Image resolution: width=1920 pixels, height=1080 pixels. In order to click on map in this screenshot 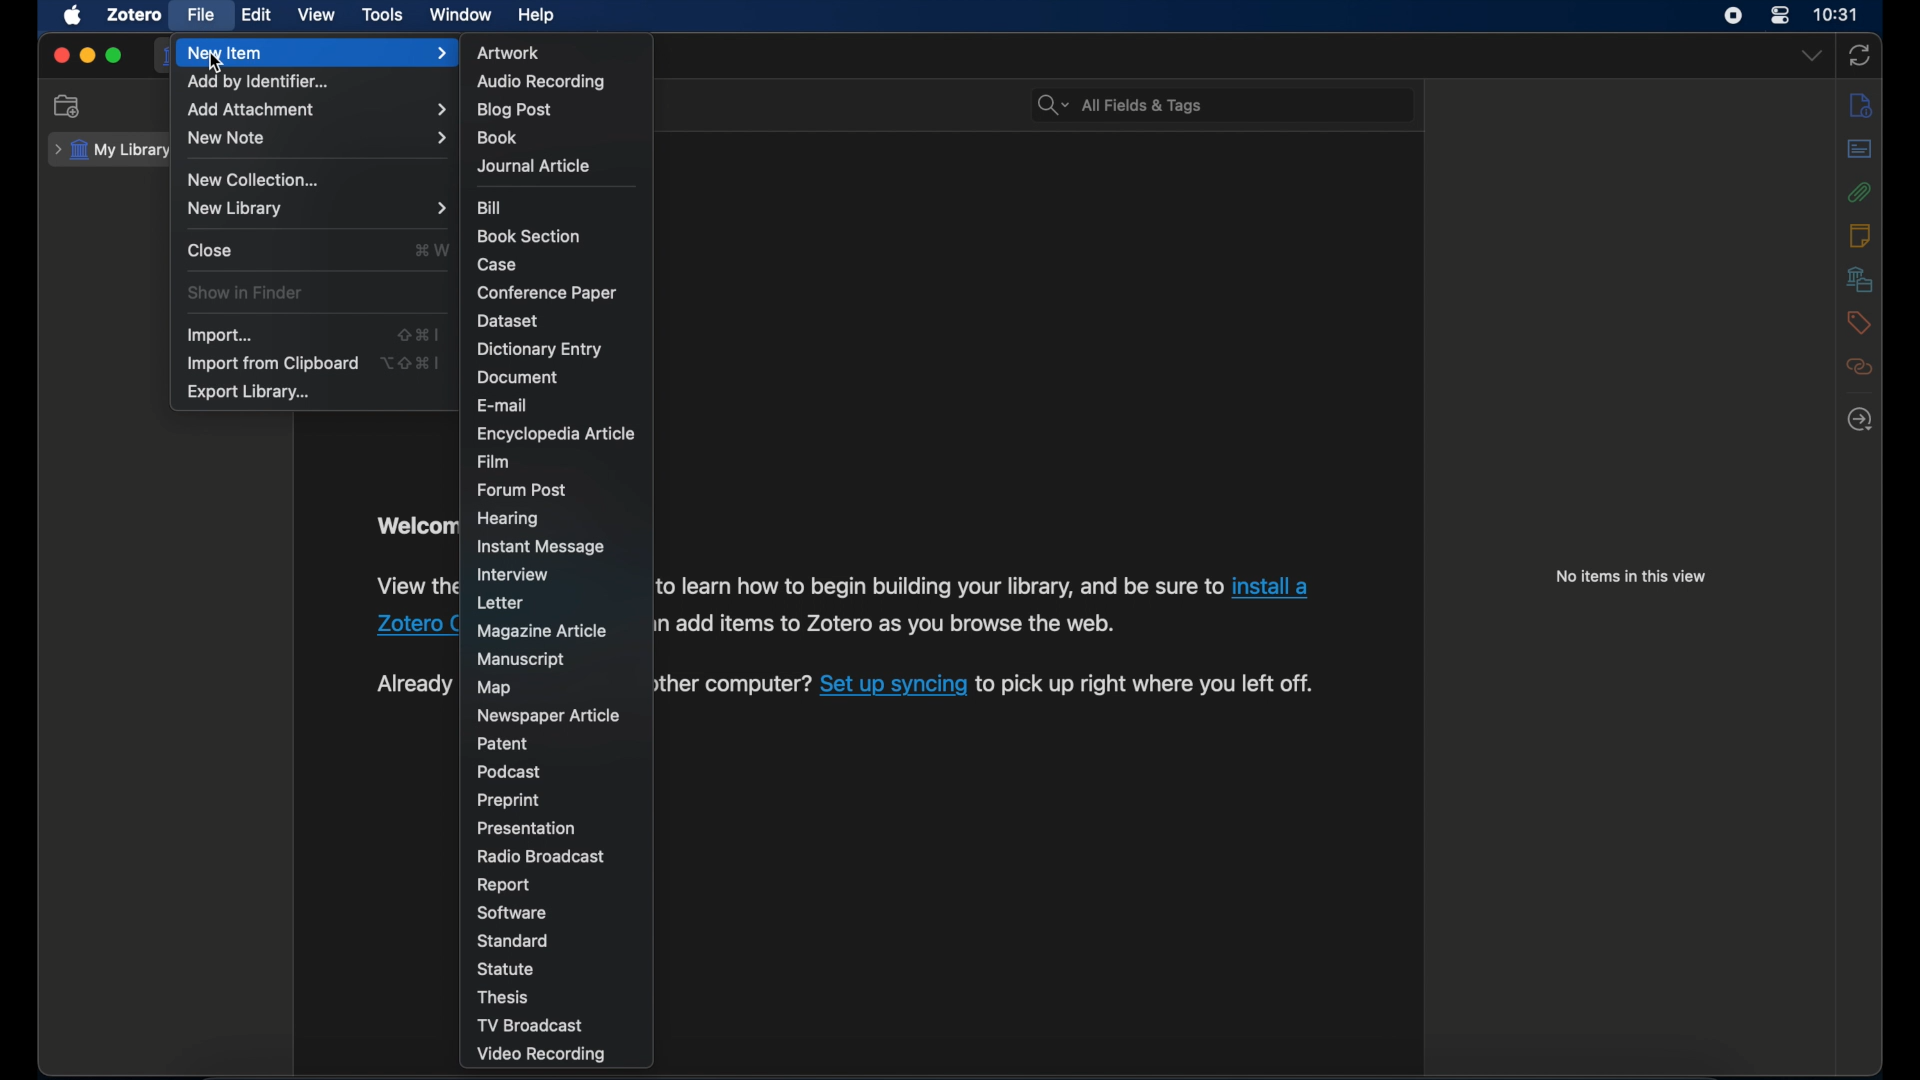, I will do `click(496, 688)`.